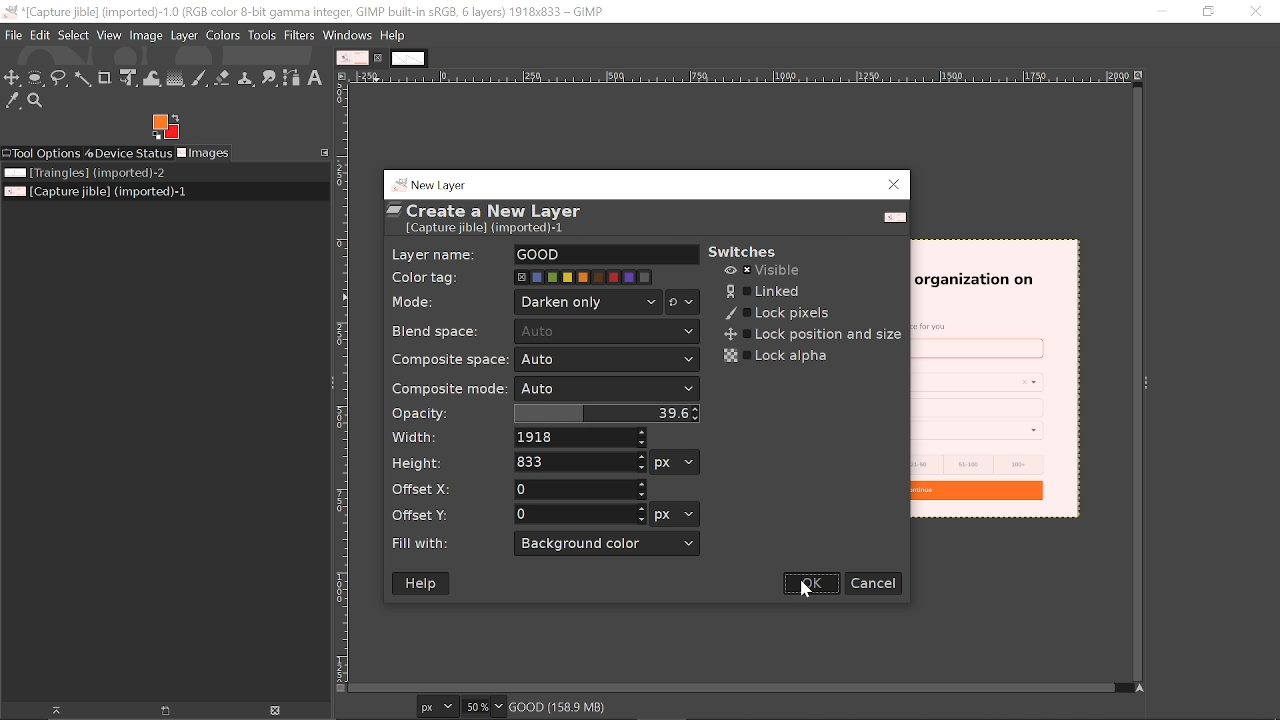 The height and width of the screenshot is (720, 1280). Describe the element at coordinates (156, 712) in the screenshot. I see `New display for the image` at that location.